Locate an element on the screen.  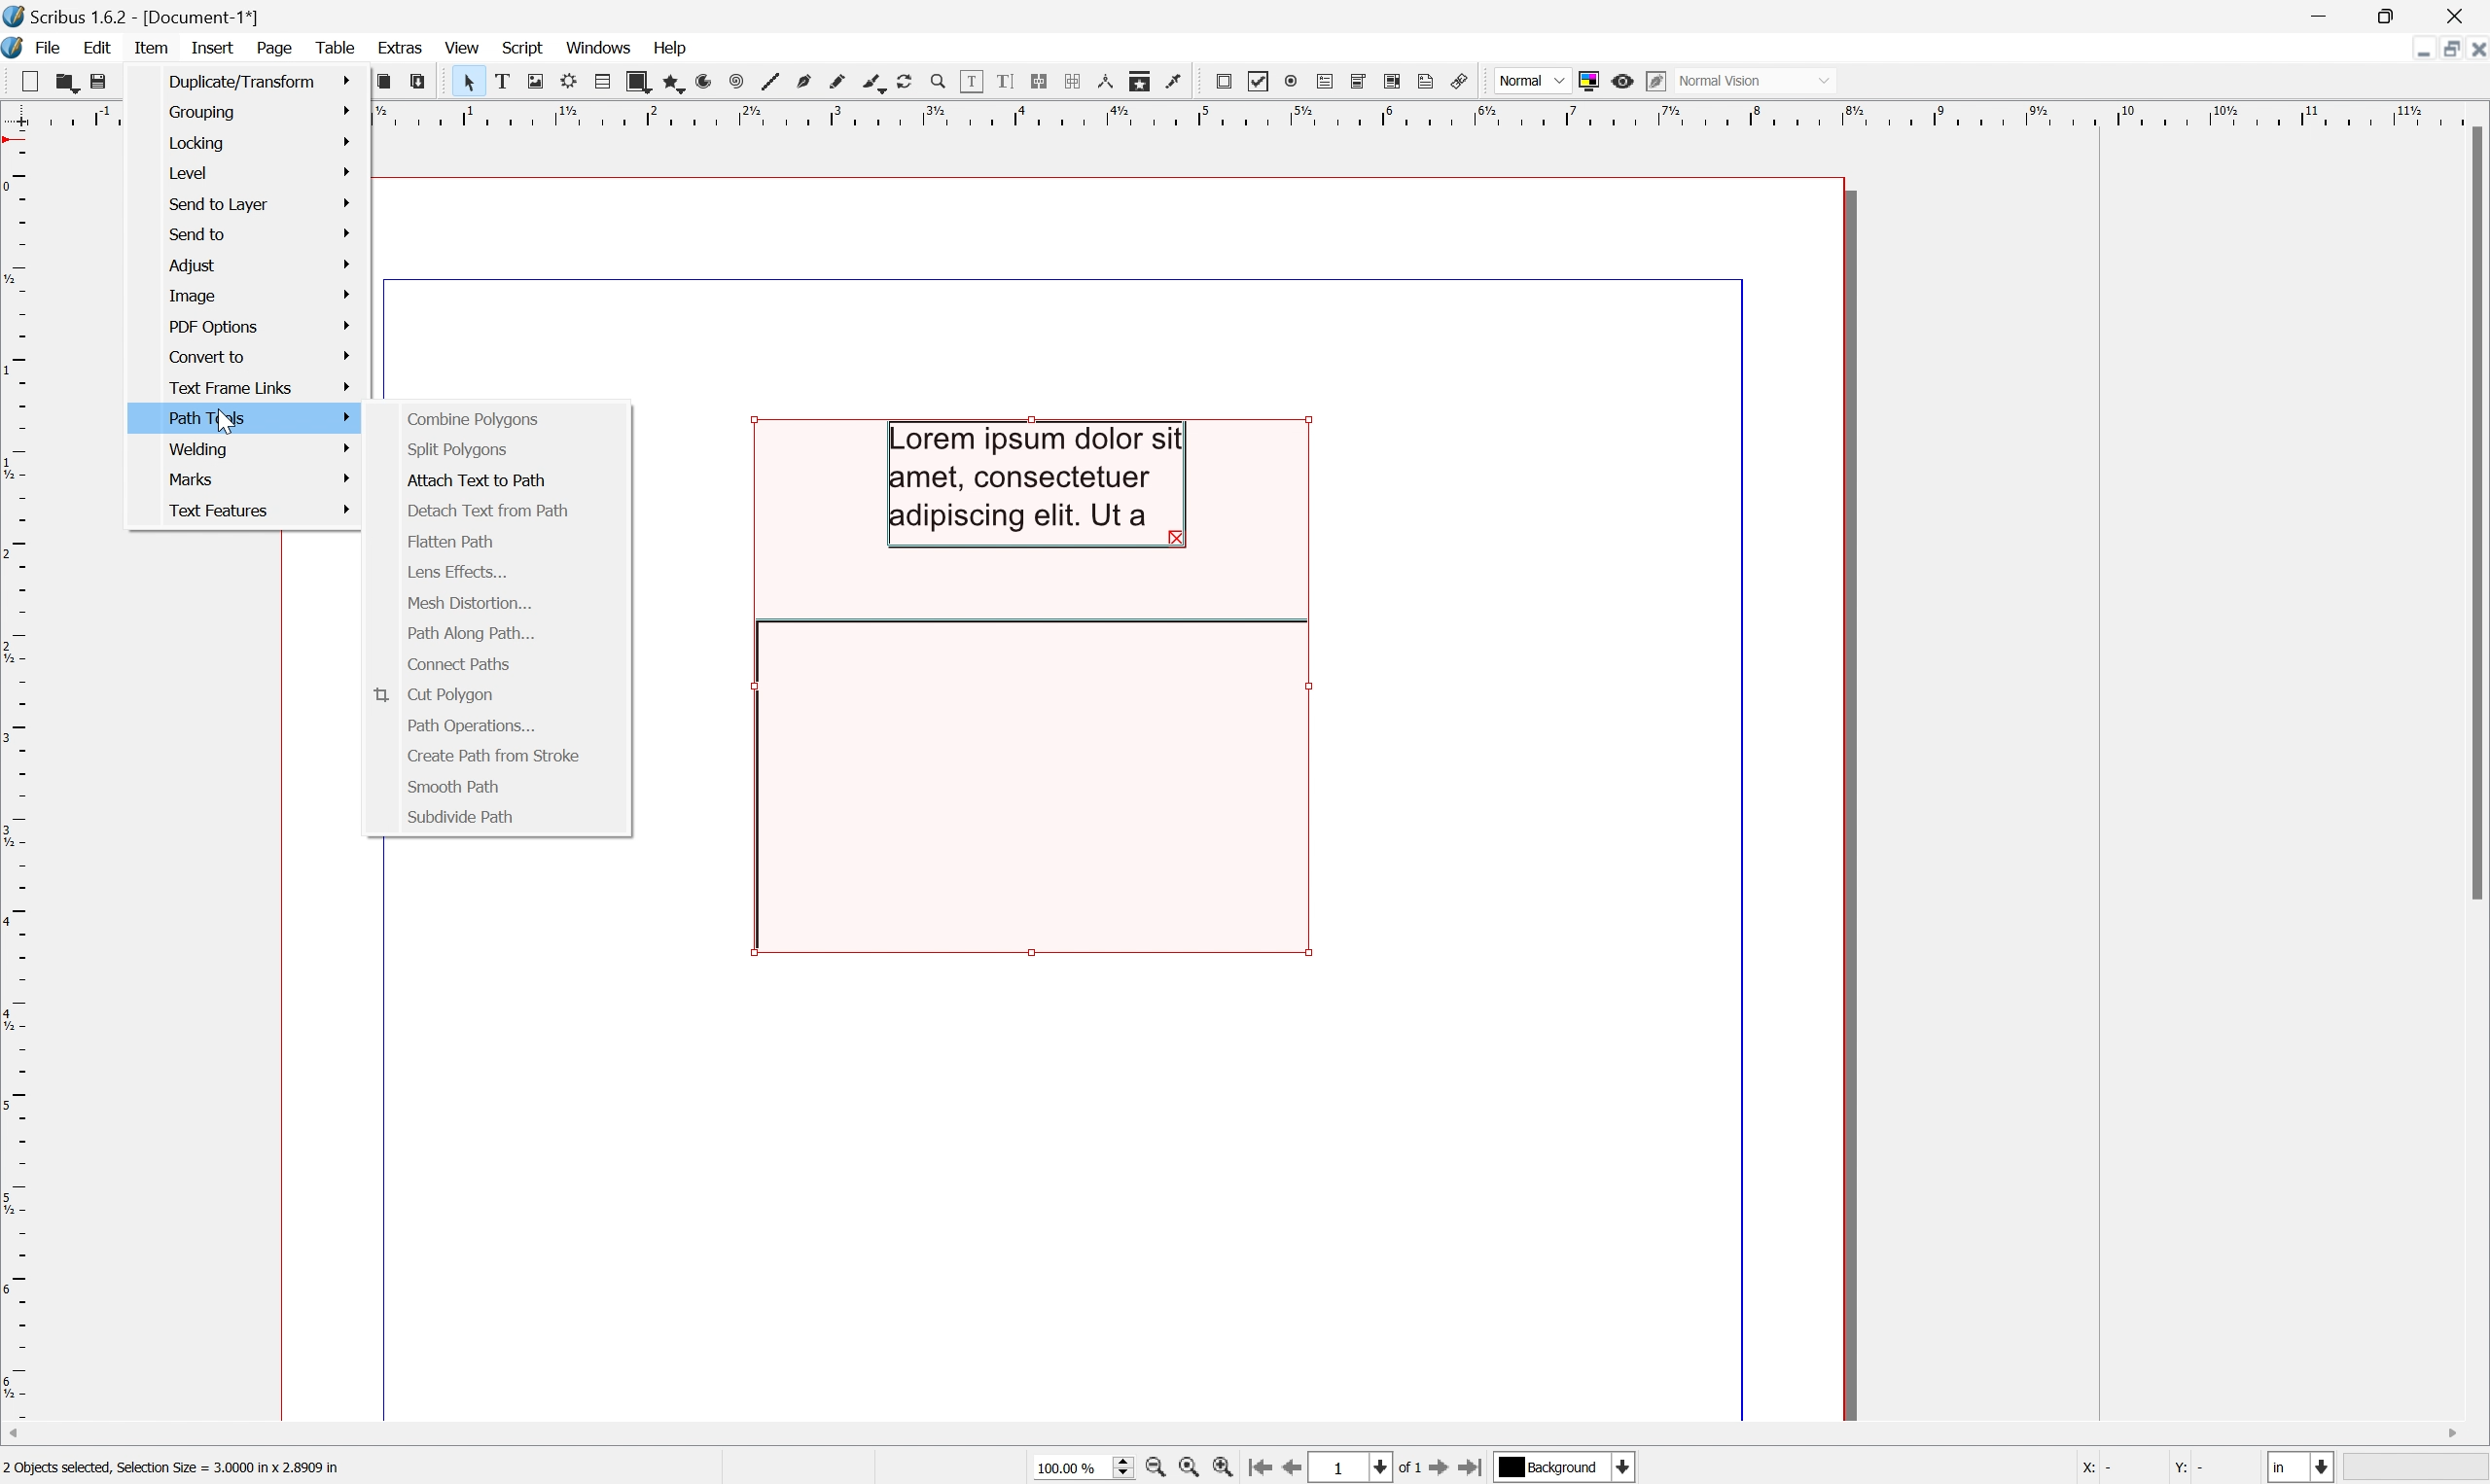
Extras is located at coordinates (401, 49).